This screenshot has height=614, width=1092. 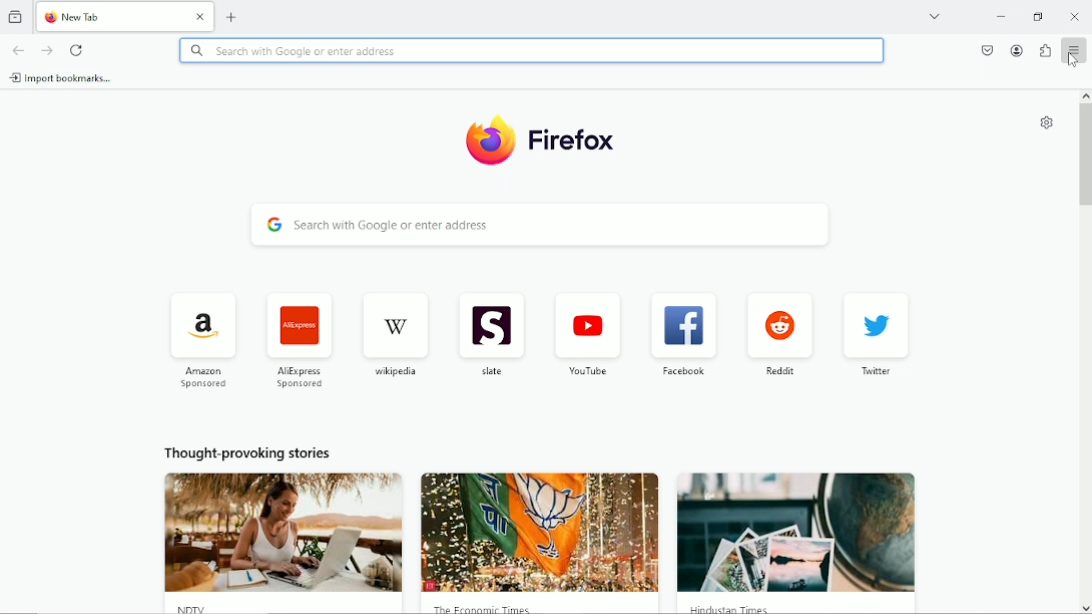 I want to click on new tab, so click(x=232, y=17).